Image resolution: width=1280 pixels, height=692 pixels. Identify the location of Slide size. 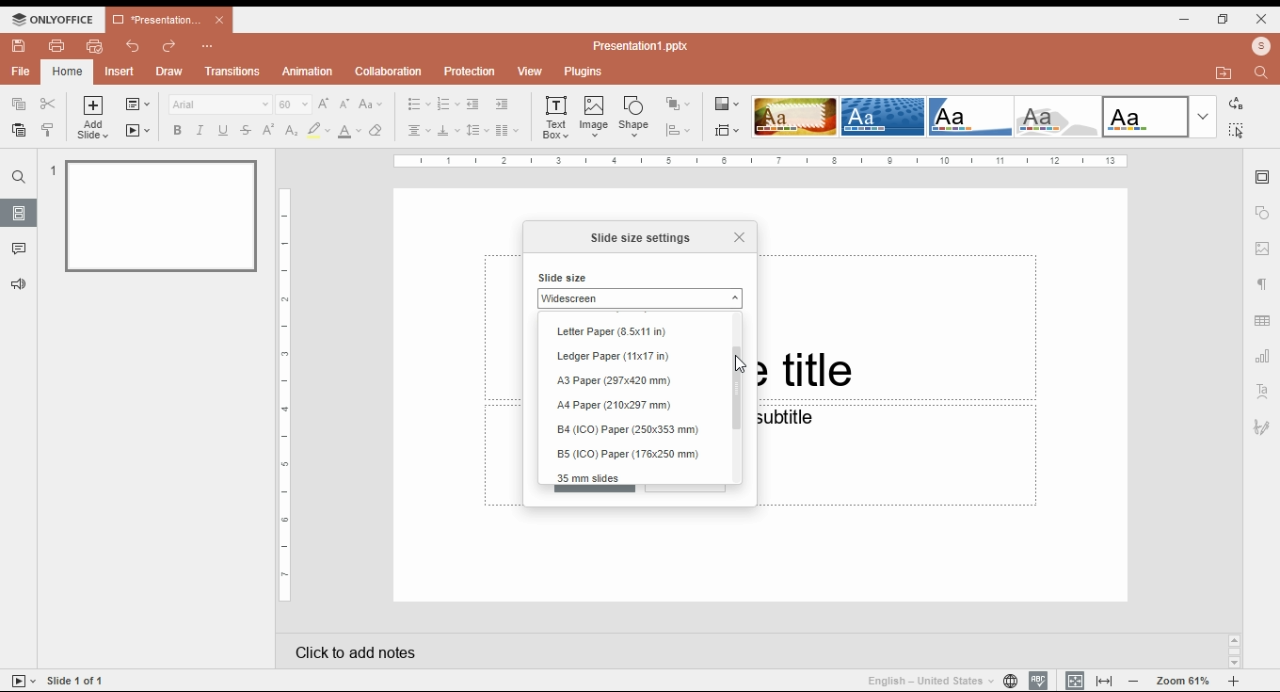
(564, 277).